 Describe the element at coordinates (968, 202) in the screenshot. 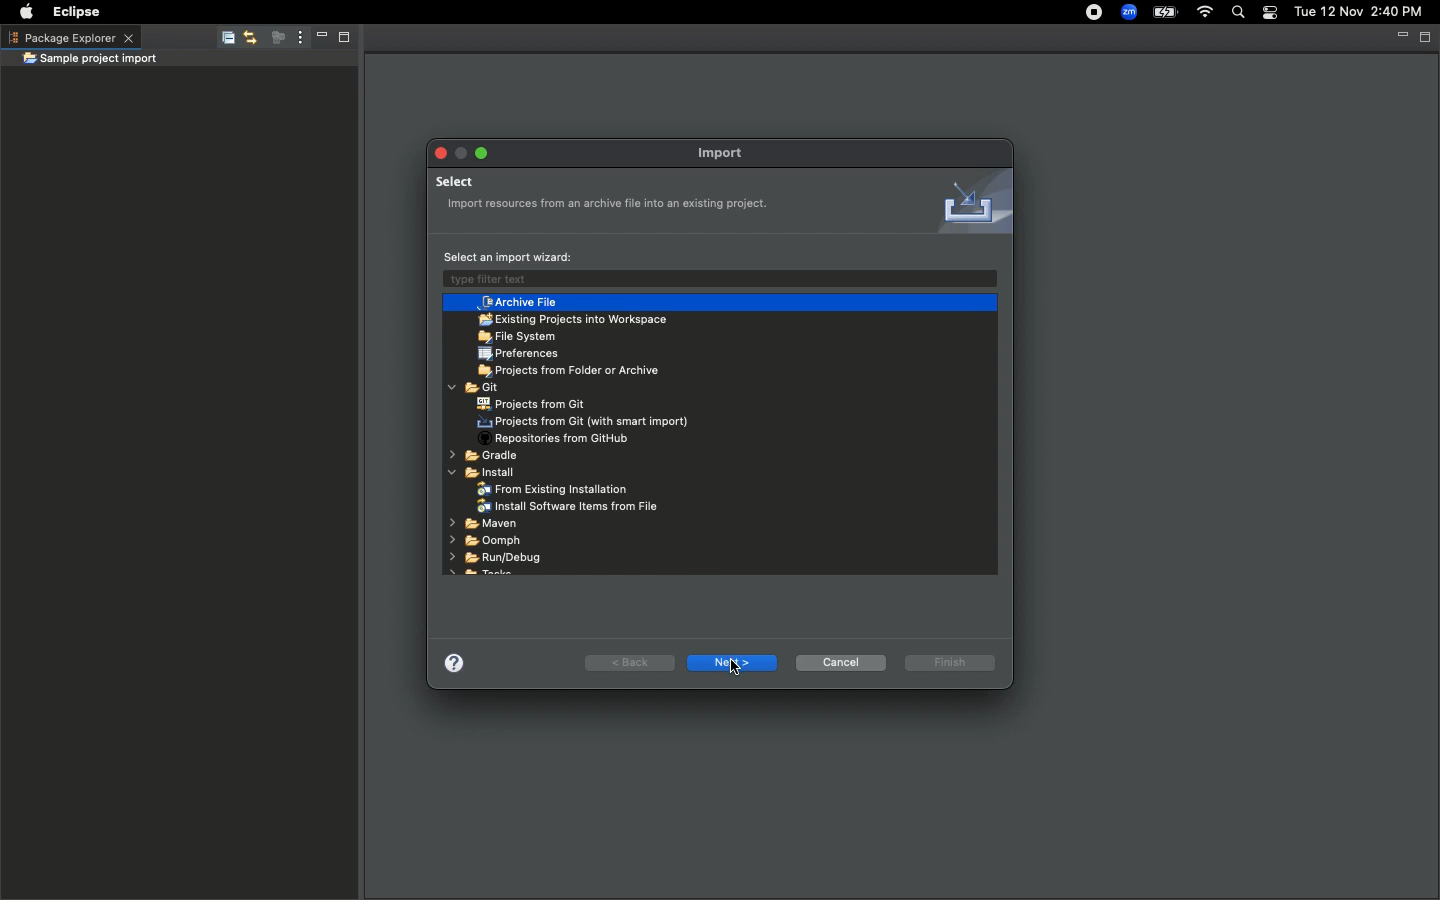

I see `Icon` at that location.